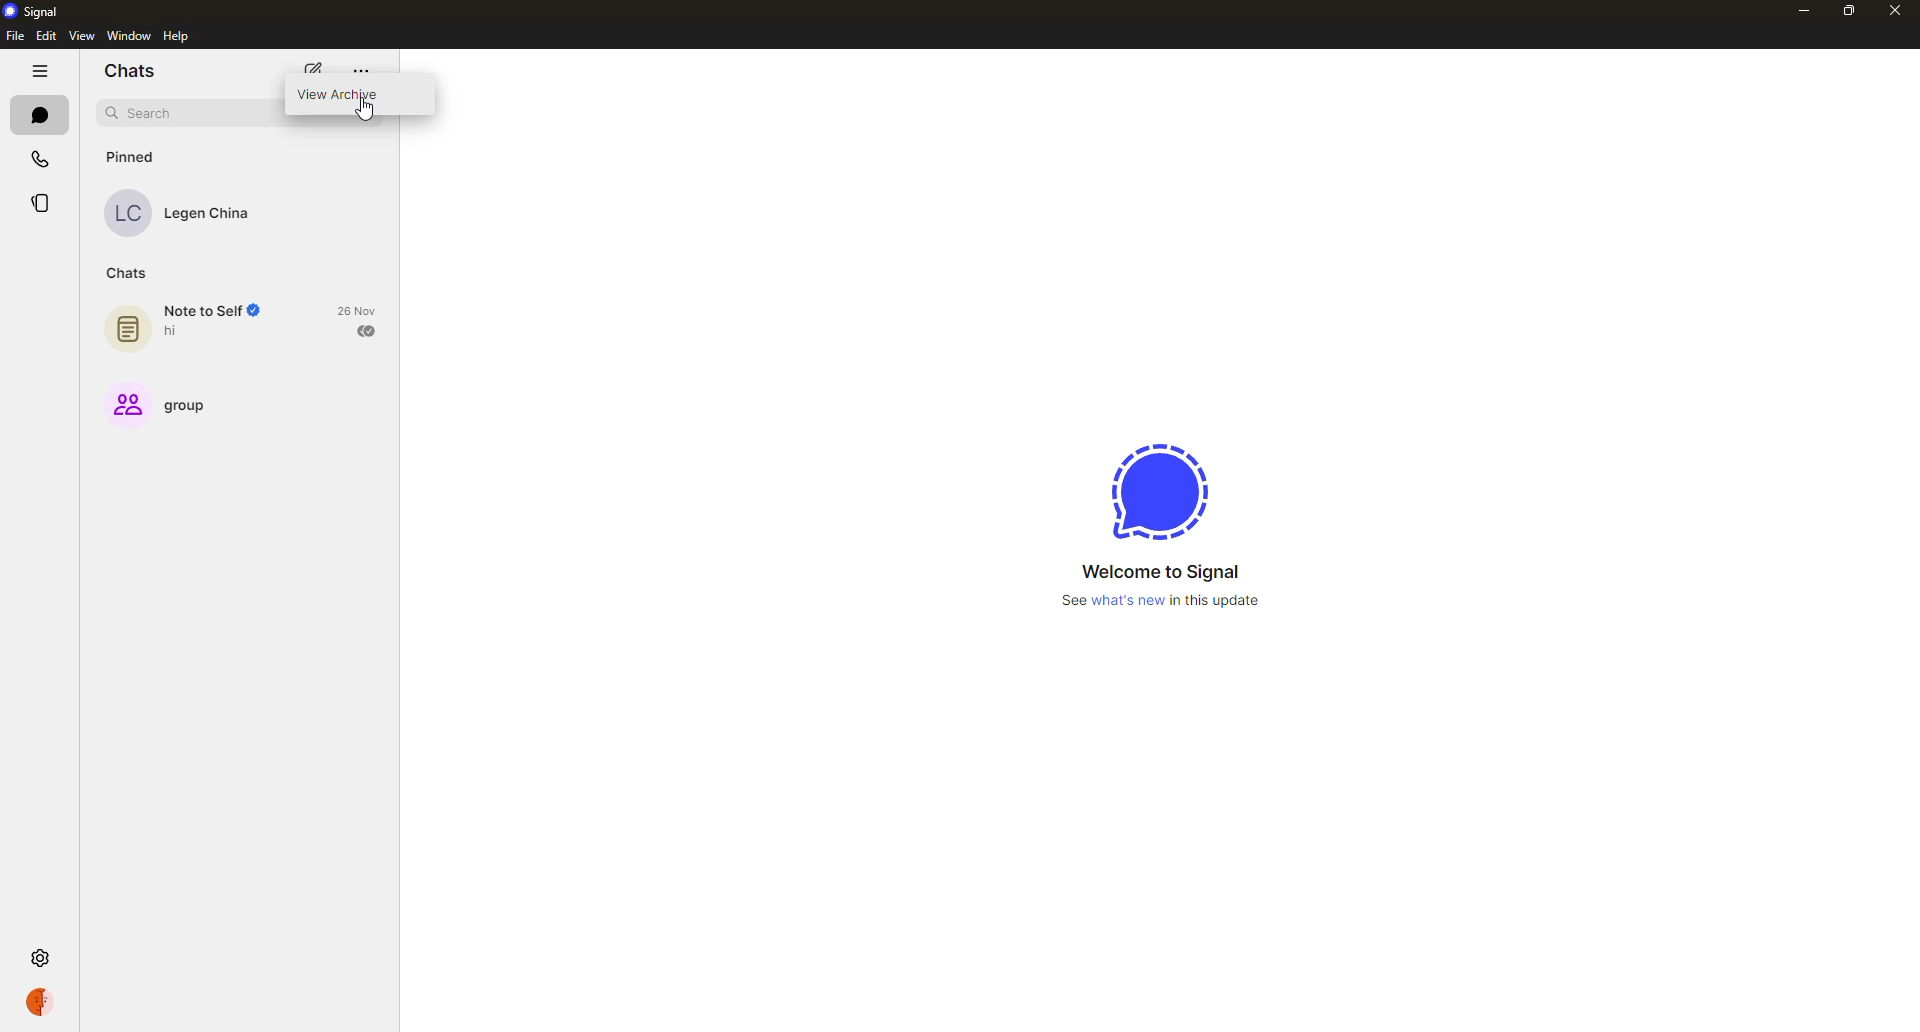  Describe the element at coordinates (40, 1002) in the screenshot. I see `profile` at that location.